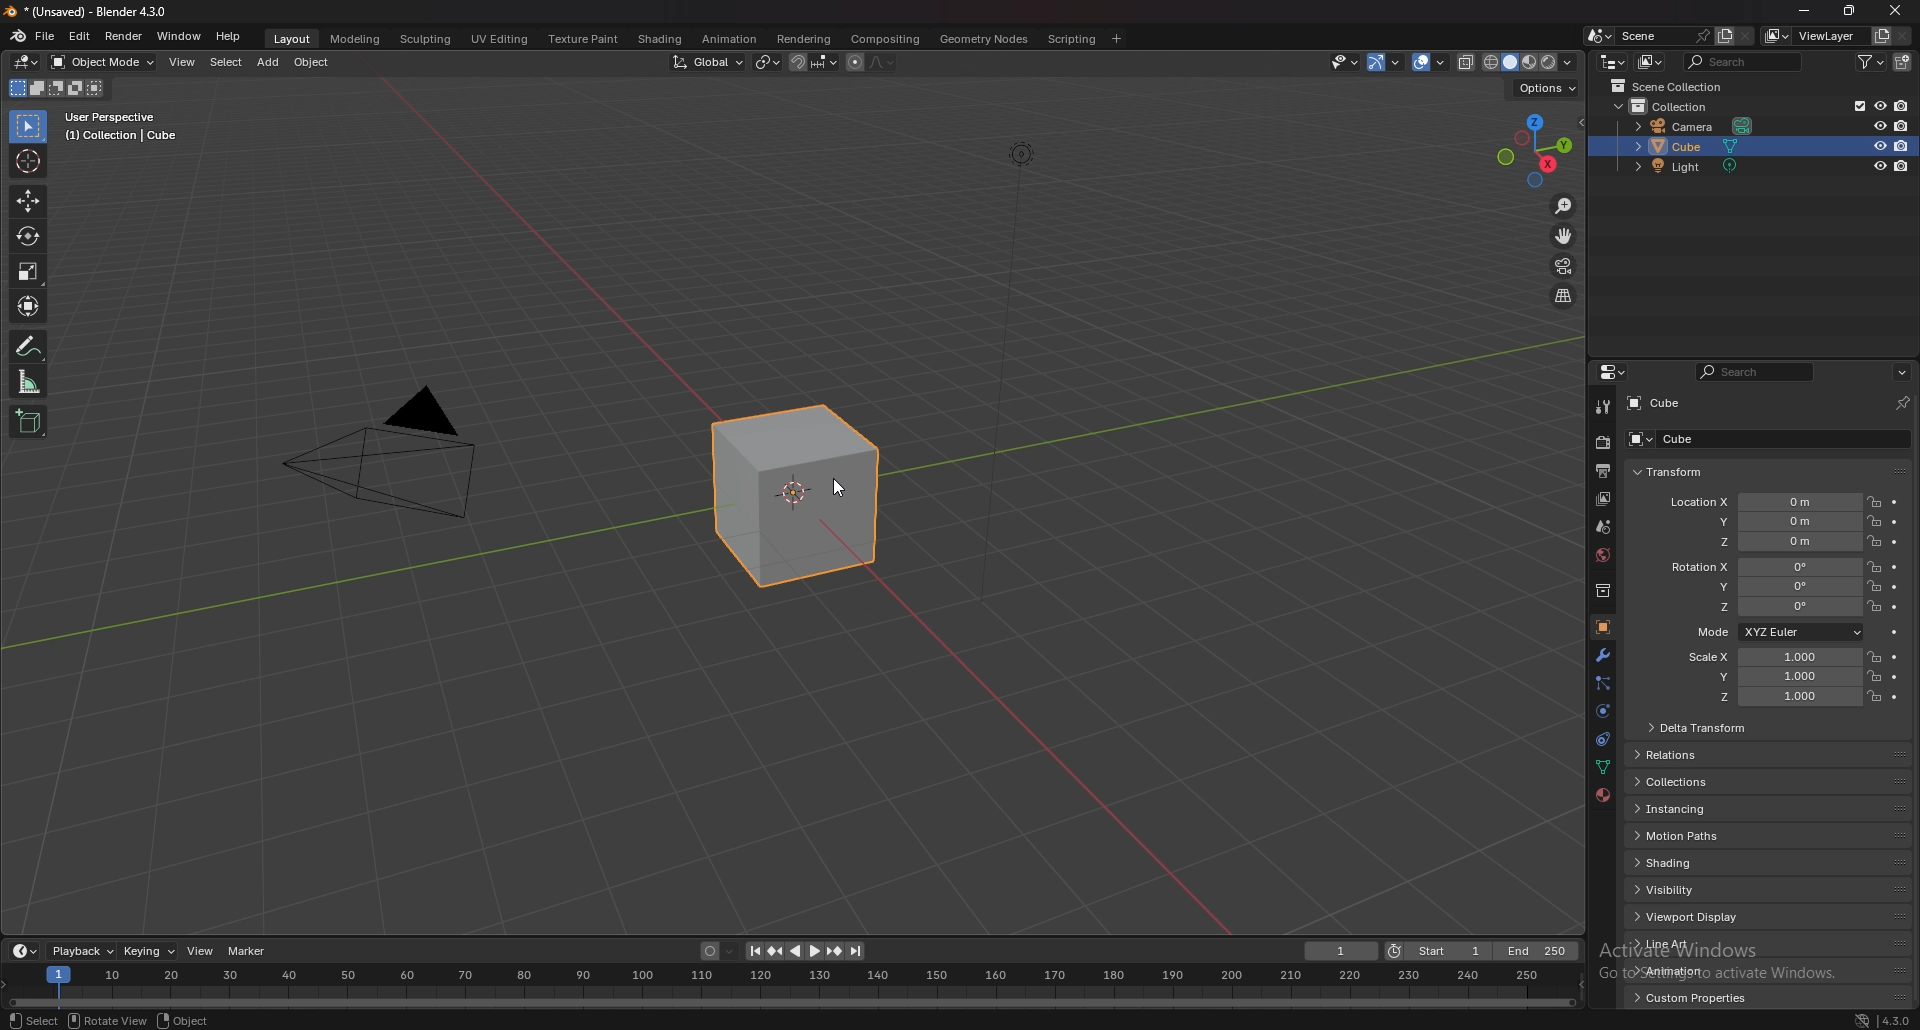 The width and height of the screenshot is (1920, 1030). Describe the element at coordinates (1698, 808) in the screenshot. I see `instancing` at that location.